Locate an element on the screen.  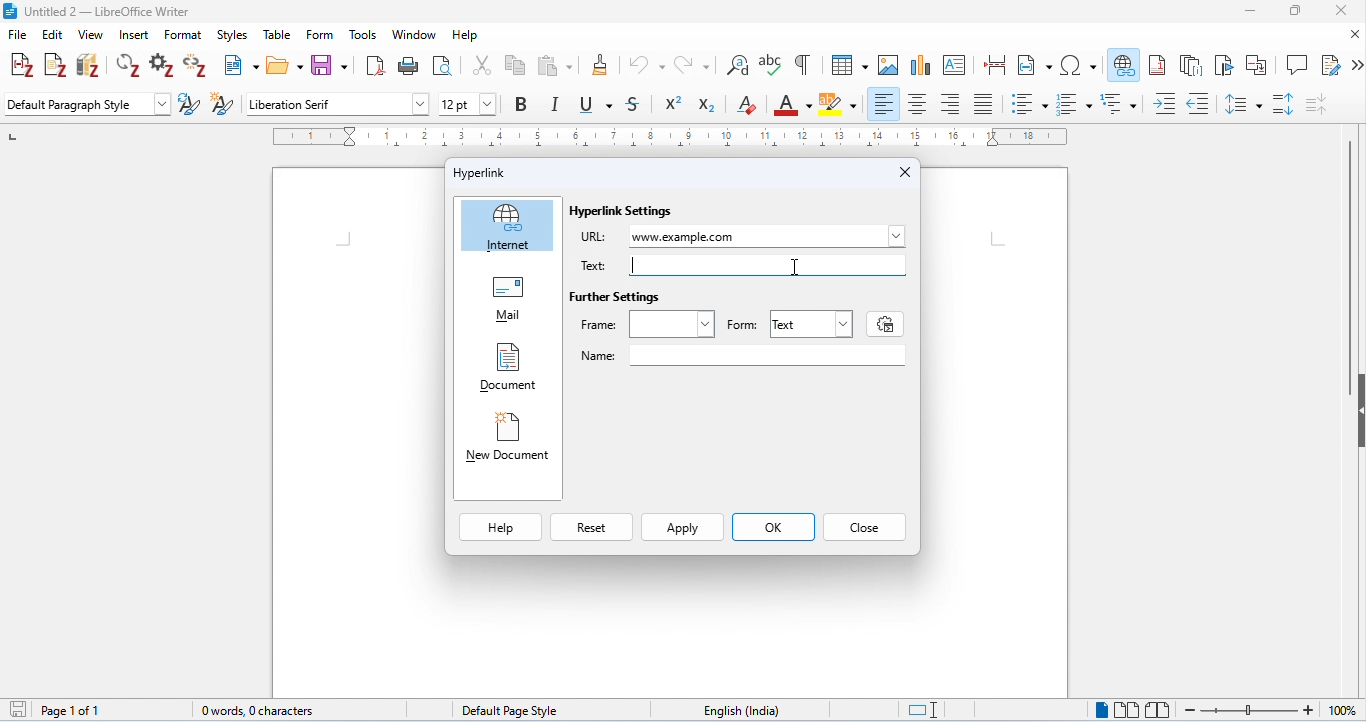
decrease paragraph spacing is located at coordinates (1316, 103).